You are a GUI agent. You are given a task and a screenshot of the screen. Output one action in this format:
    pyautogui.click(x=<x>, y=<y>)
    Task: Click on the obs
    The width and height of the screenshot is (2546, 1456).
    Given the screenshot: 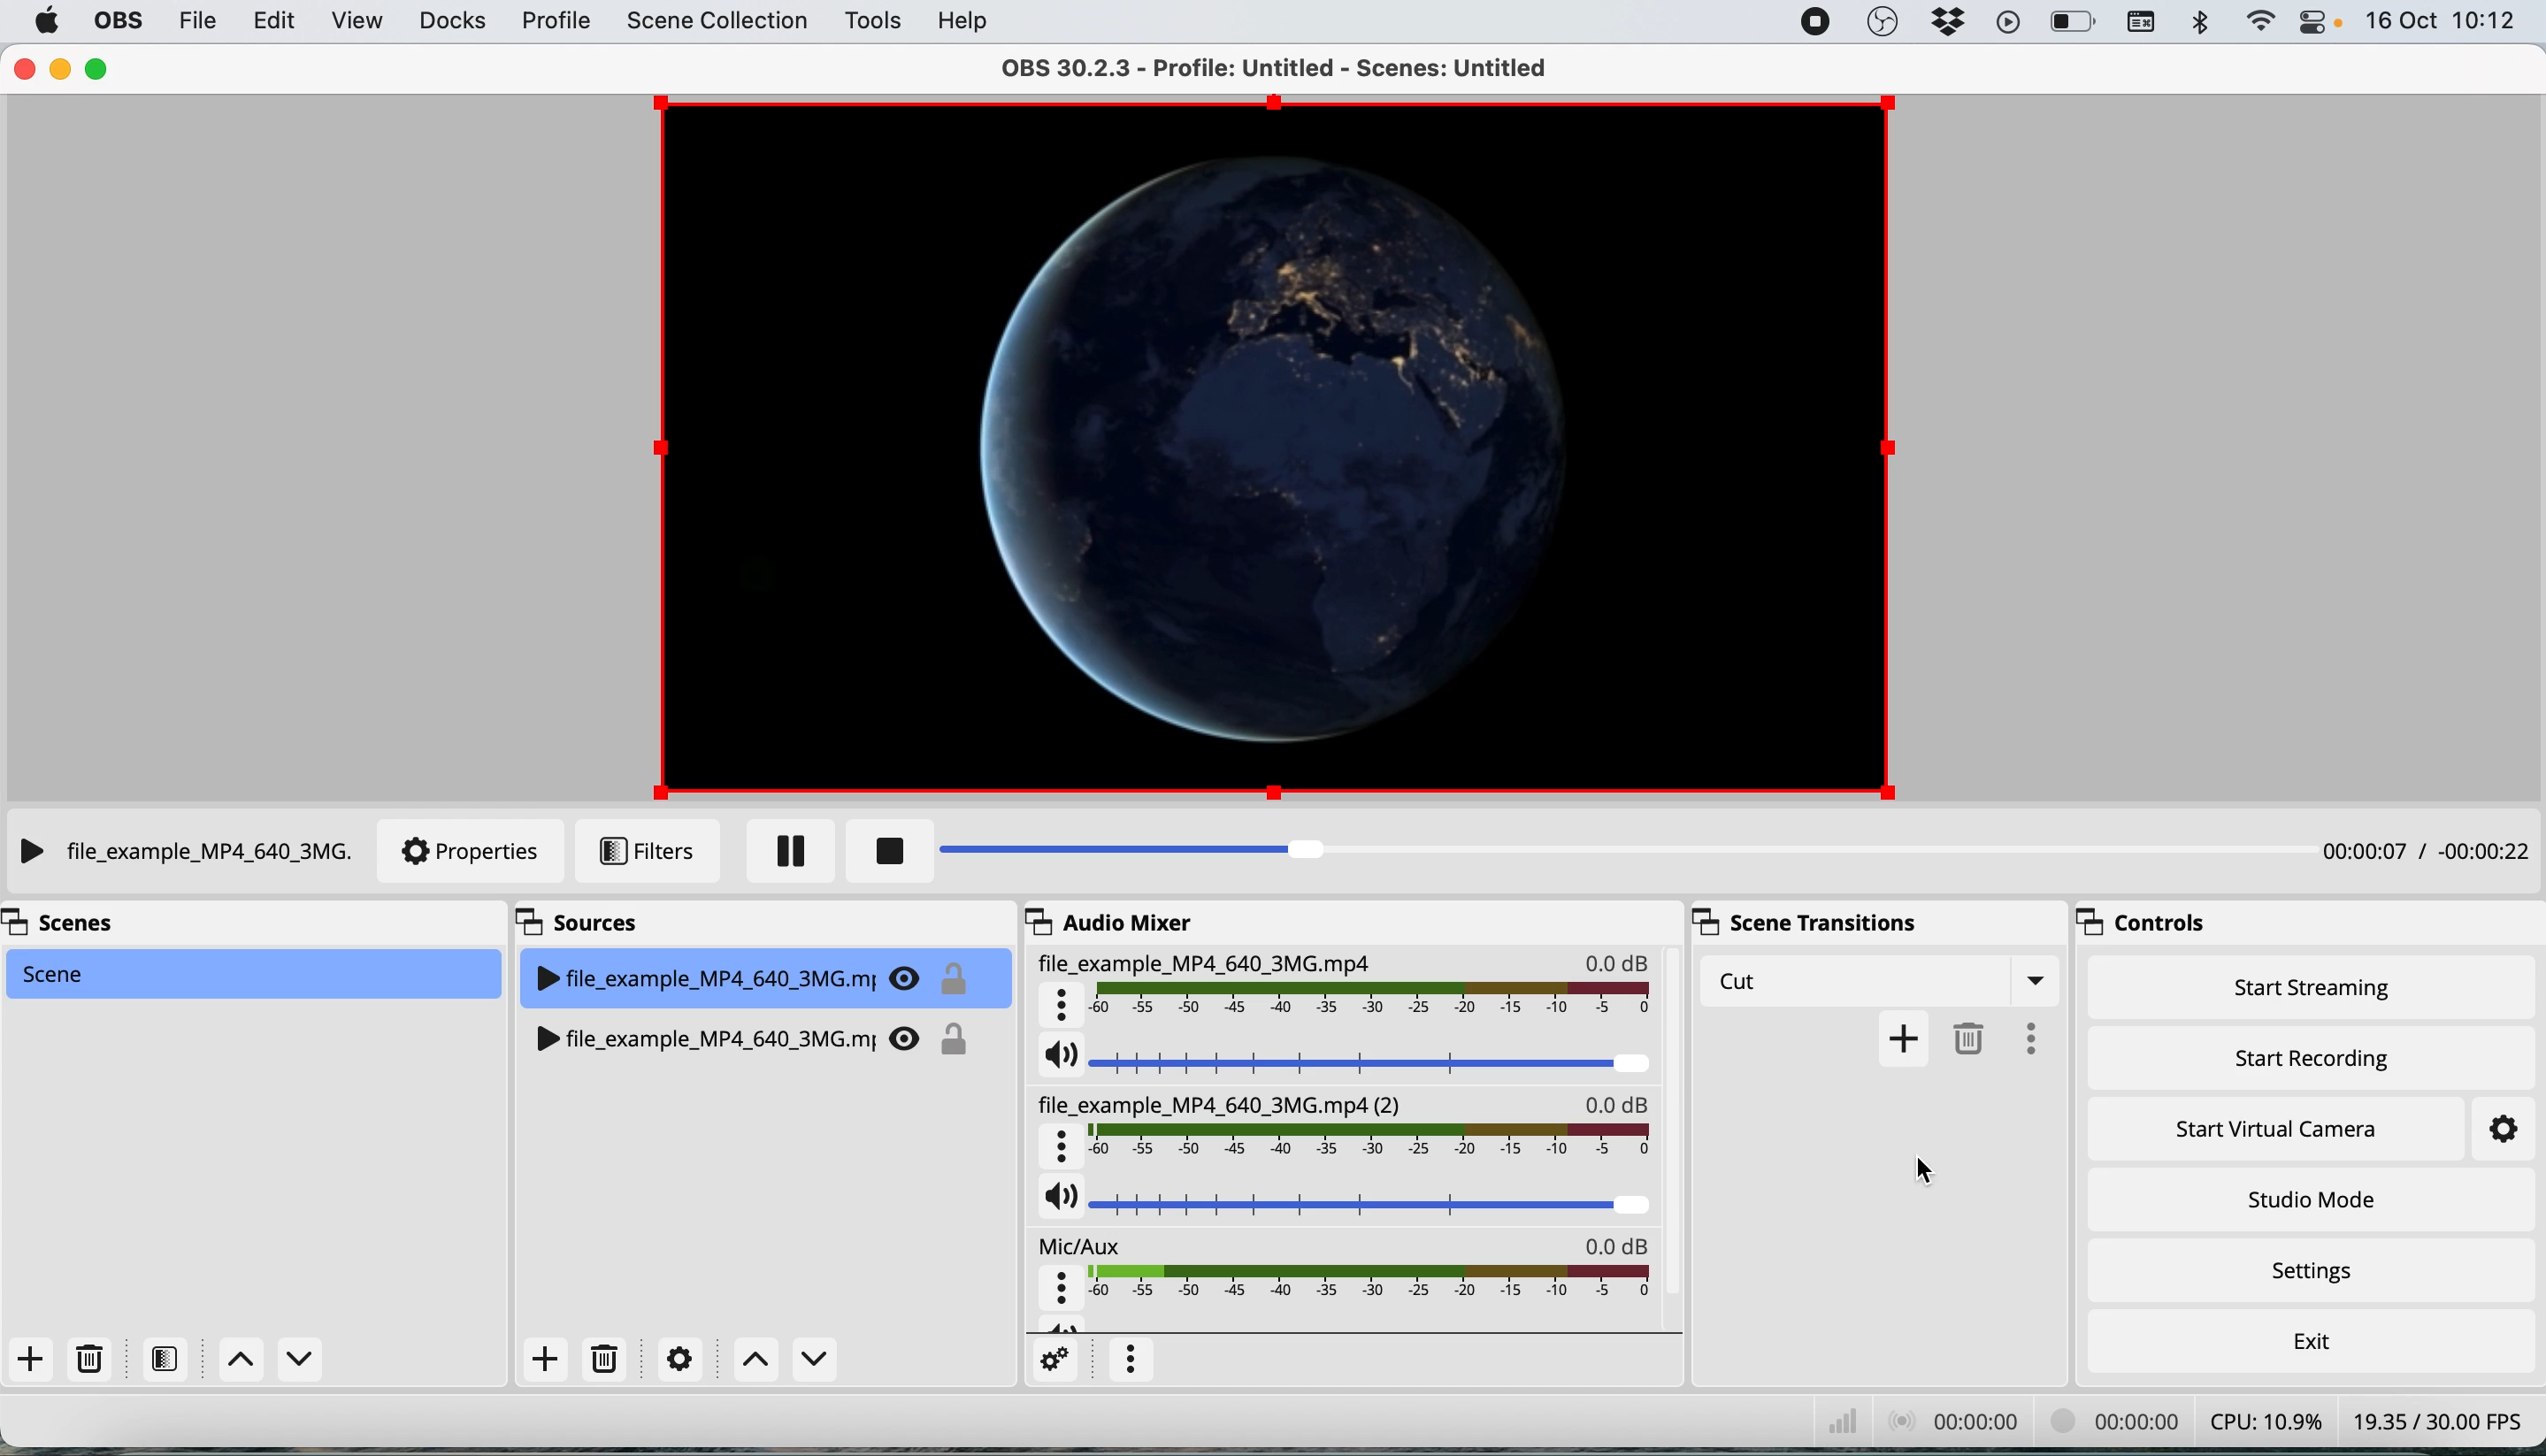 What is the action you would take?
    pyautogui.click(x=1889, y=21)
    